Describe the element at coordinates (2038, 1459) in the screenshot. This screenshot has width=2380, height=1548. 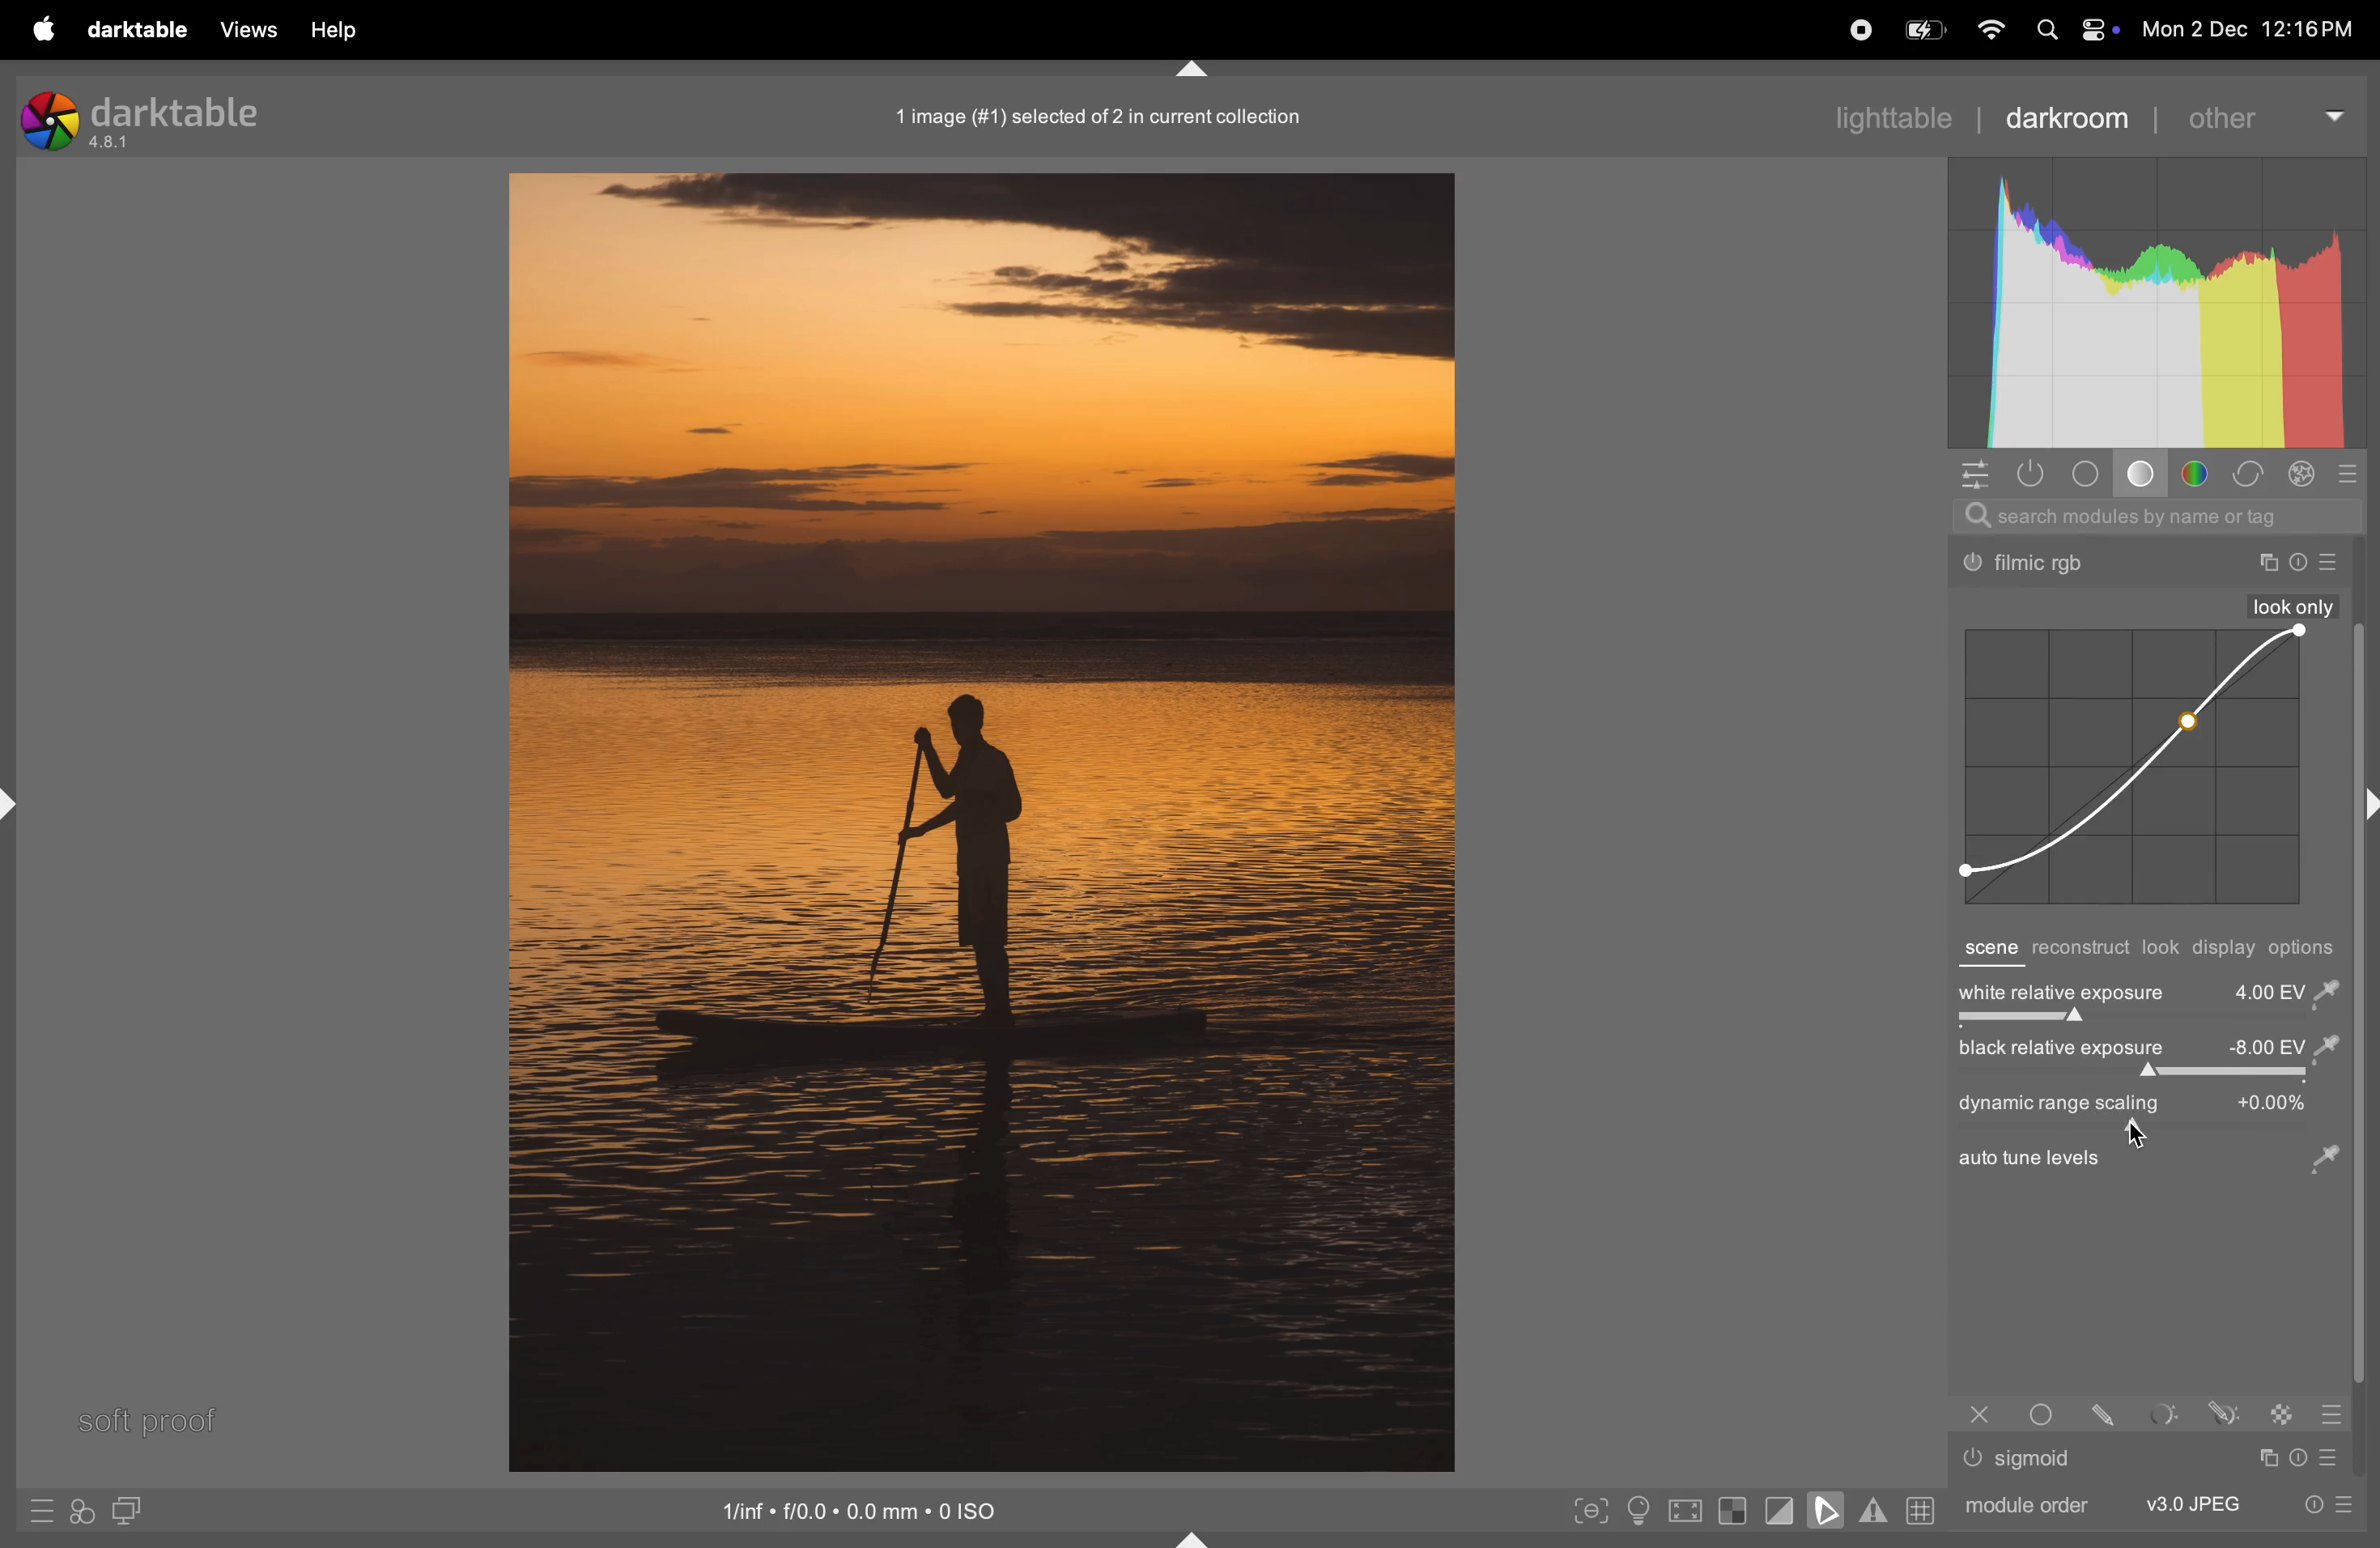
I see `` at that location.